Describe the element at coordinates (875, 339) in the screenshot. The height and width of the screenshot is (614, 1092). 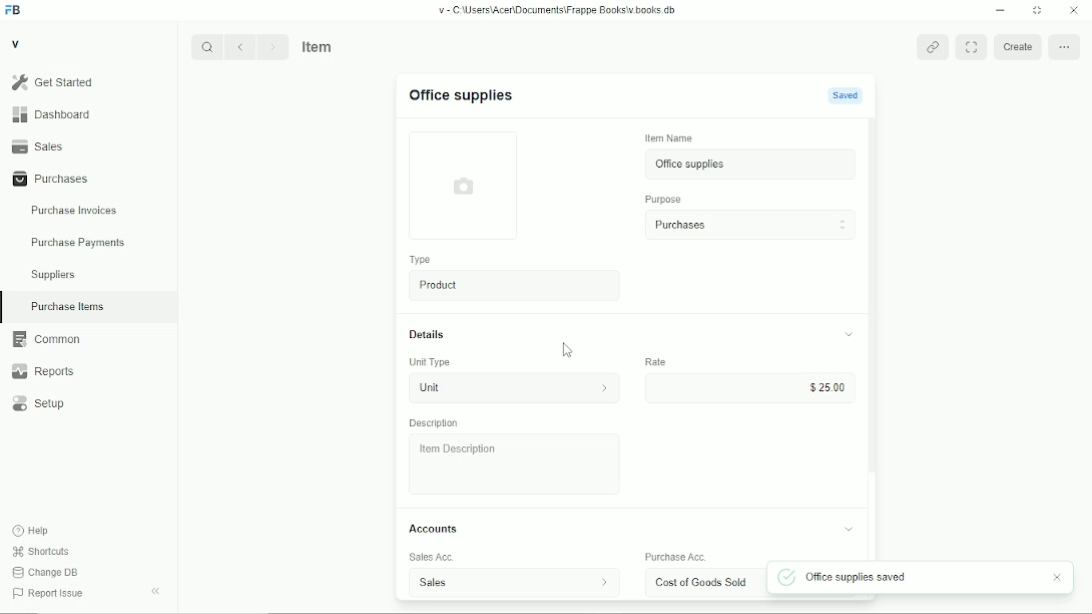
I see `scroll bar` at that location.